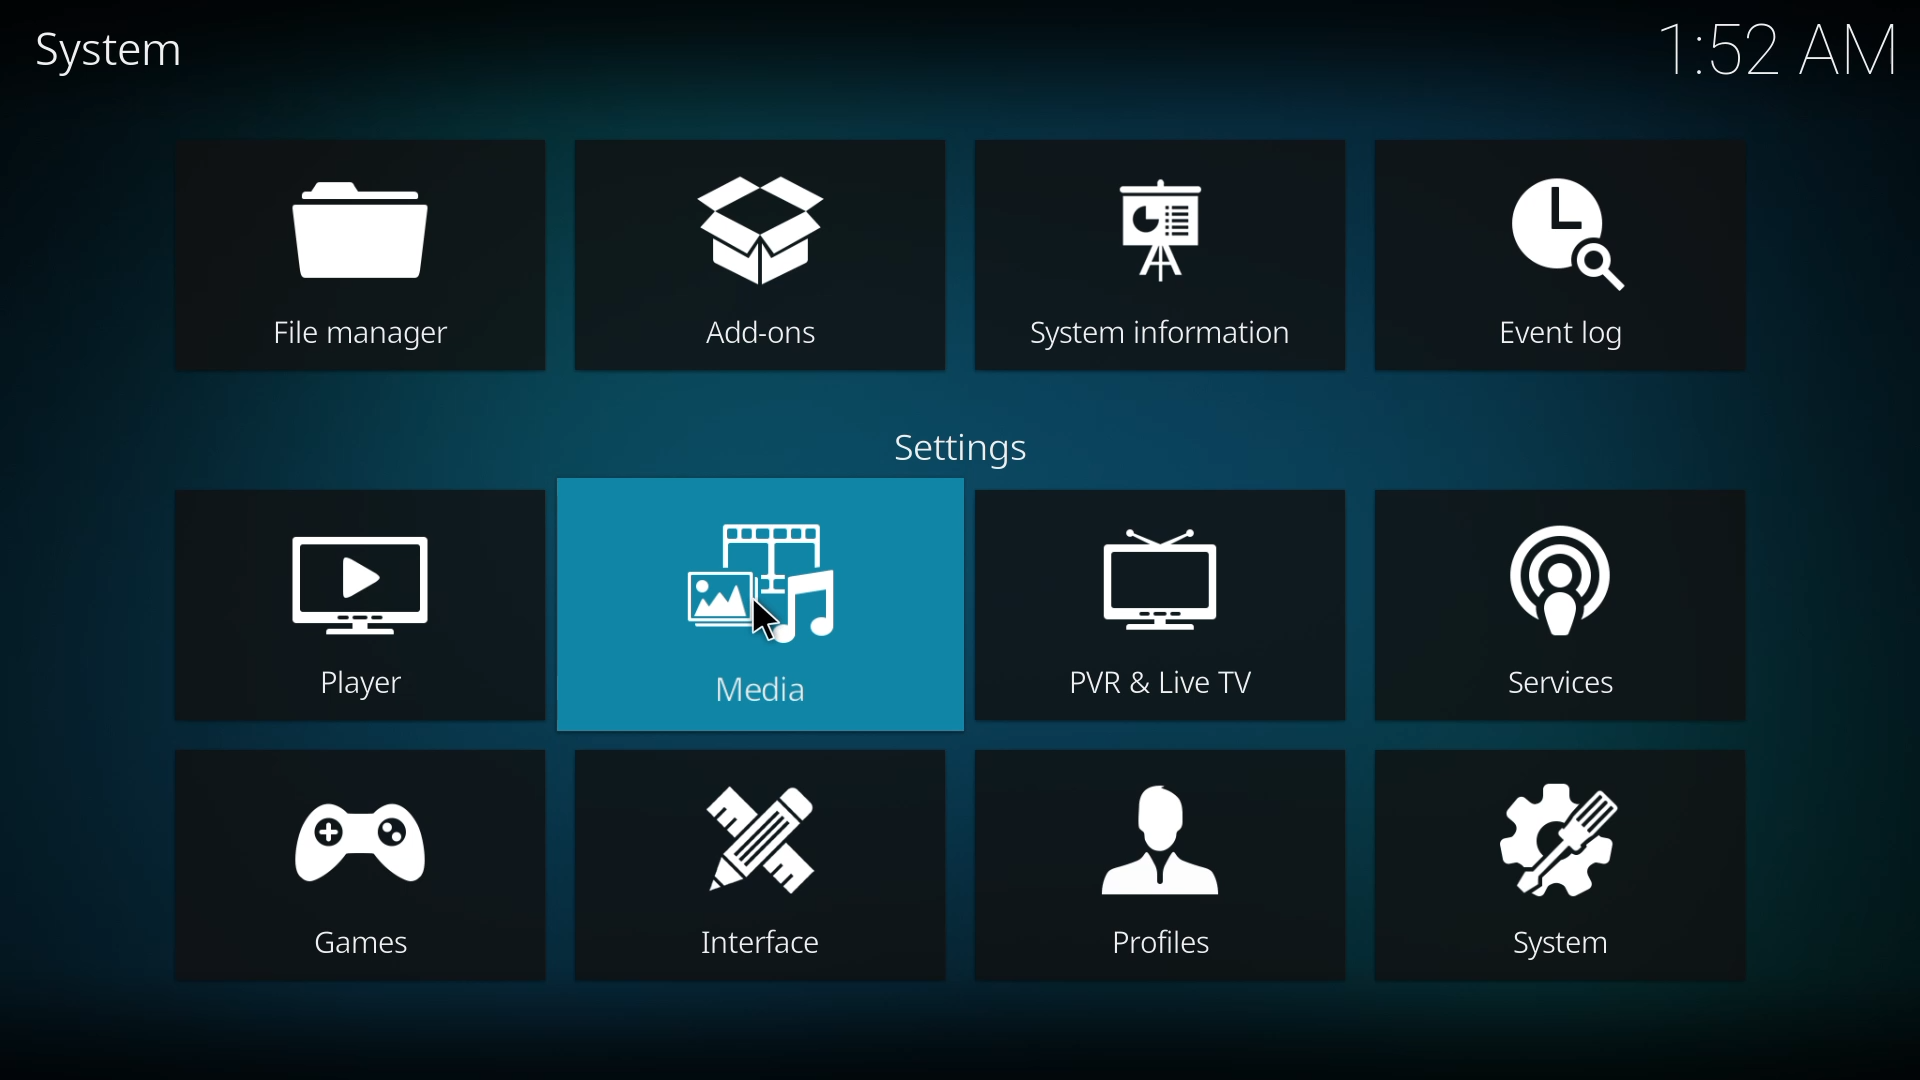 This screenshot has height=1080, width=1920. What do you see at coordinates (129, 49) in the screenshot?
I see `system` at bounding box center [129, 49].